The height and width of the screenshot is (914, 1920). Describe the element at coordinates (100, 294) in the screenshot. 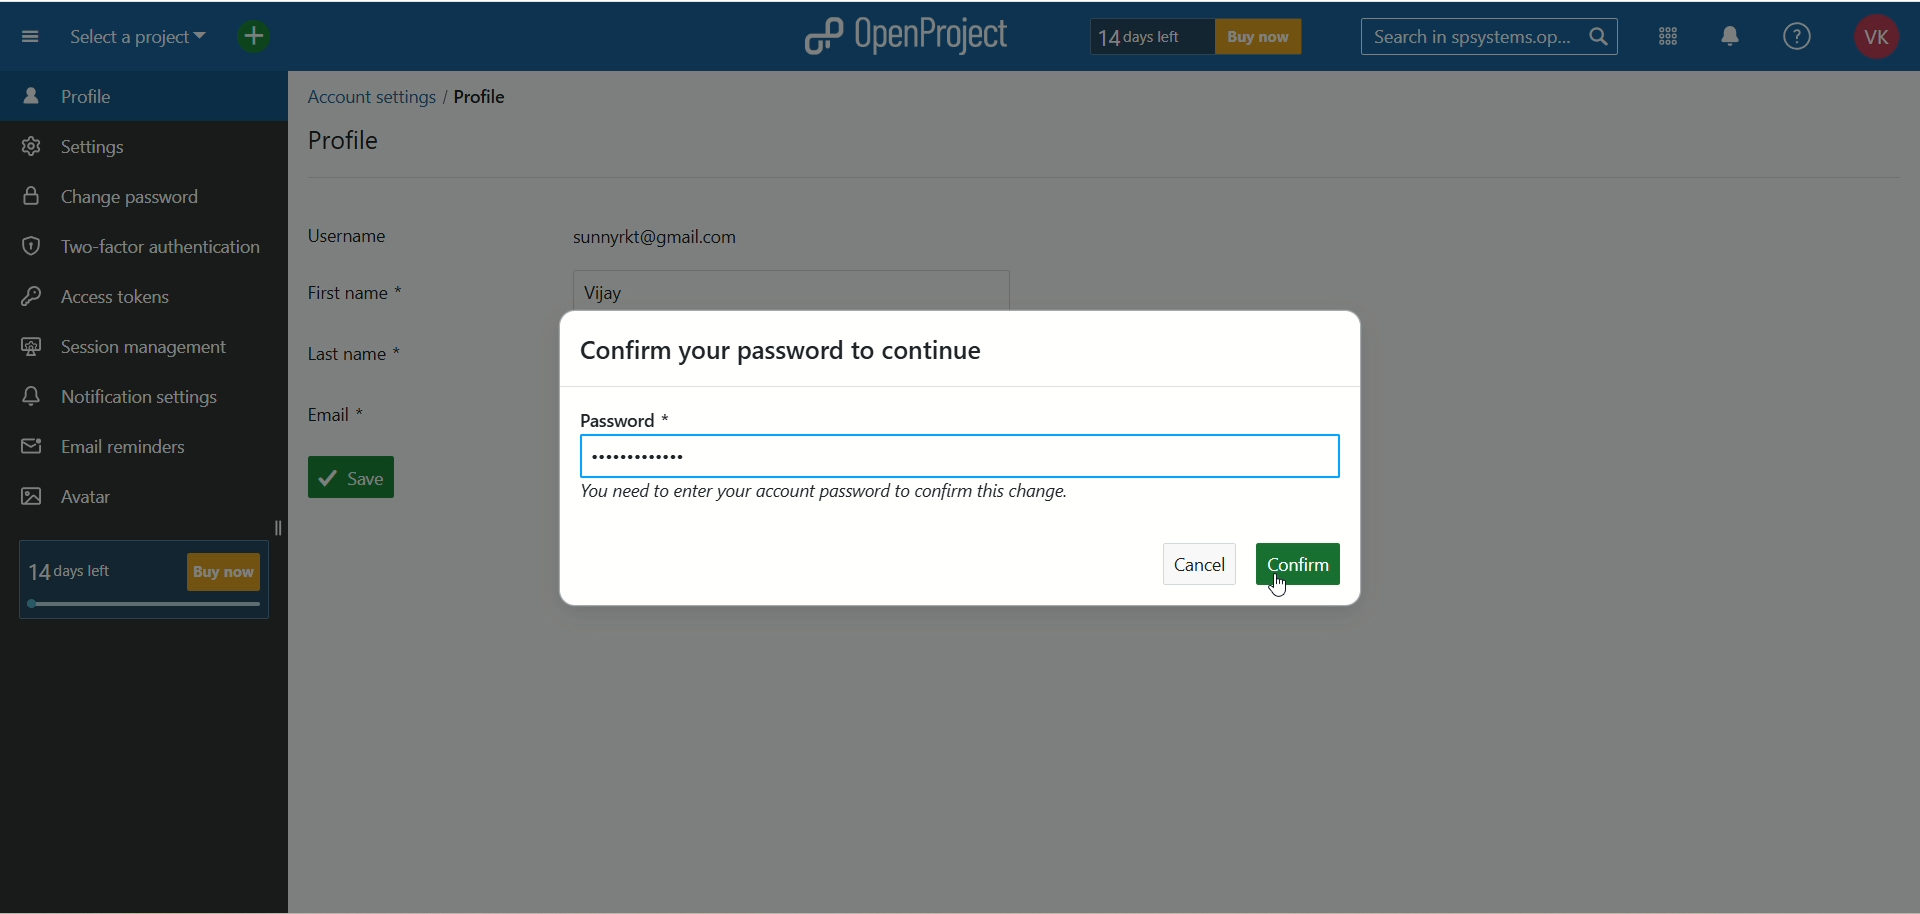

I see `access tokens` at that location.